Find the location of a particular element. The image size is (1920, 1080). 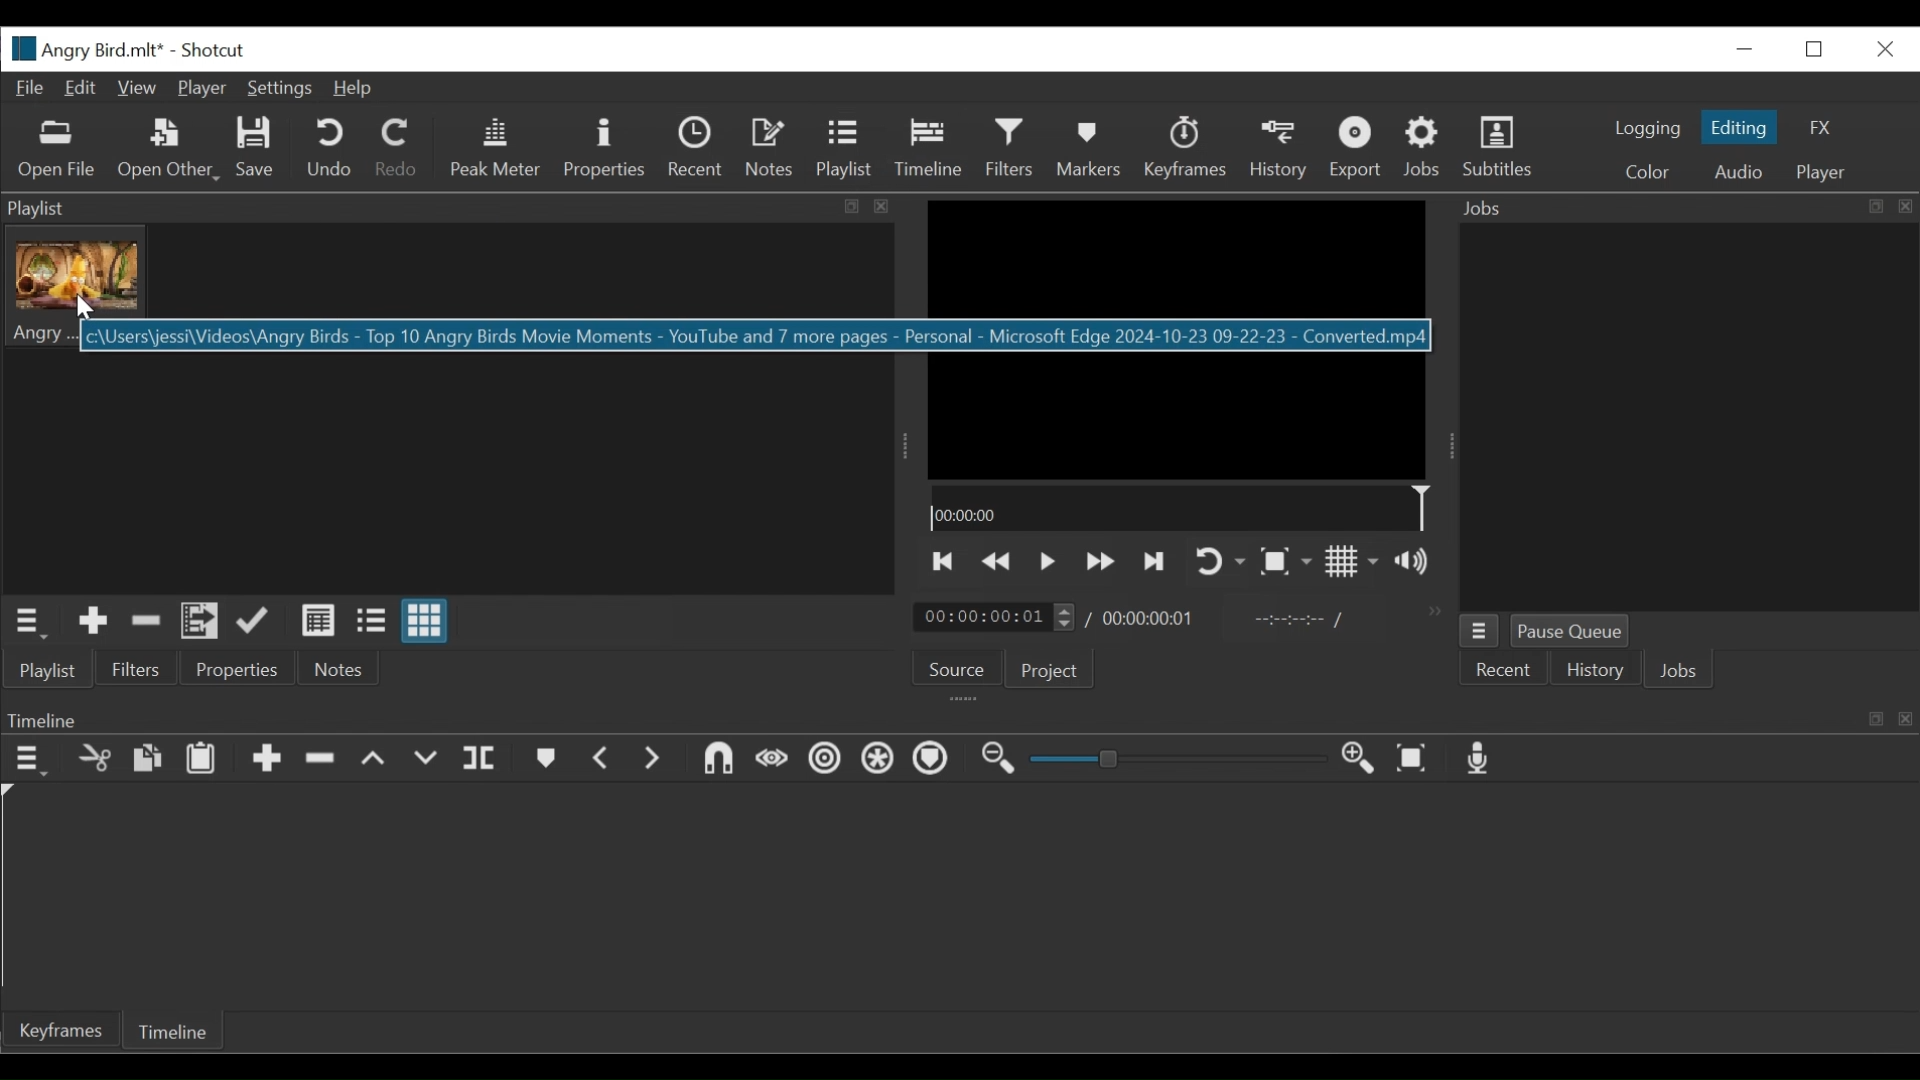

Open Other File is located at coordinates (59, 150).